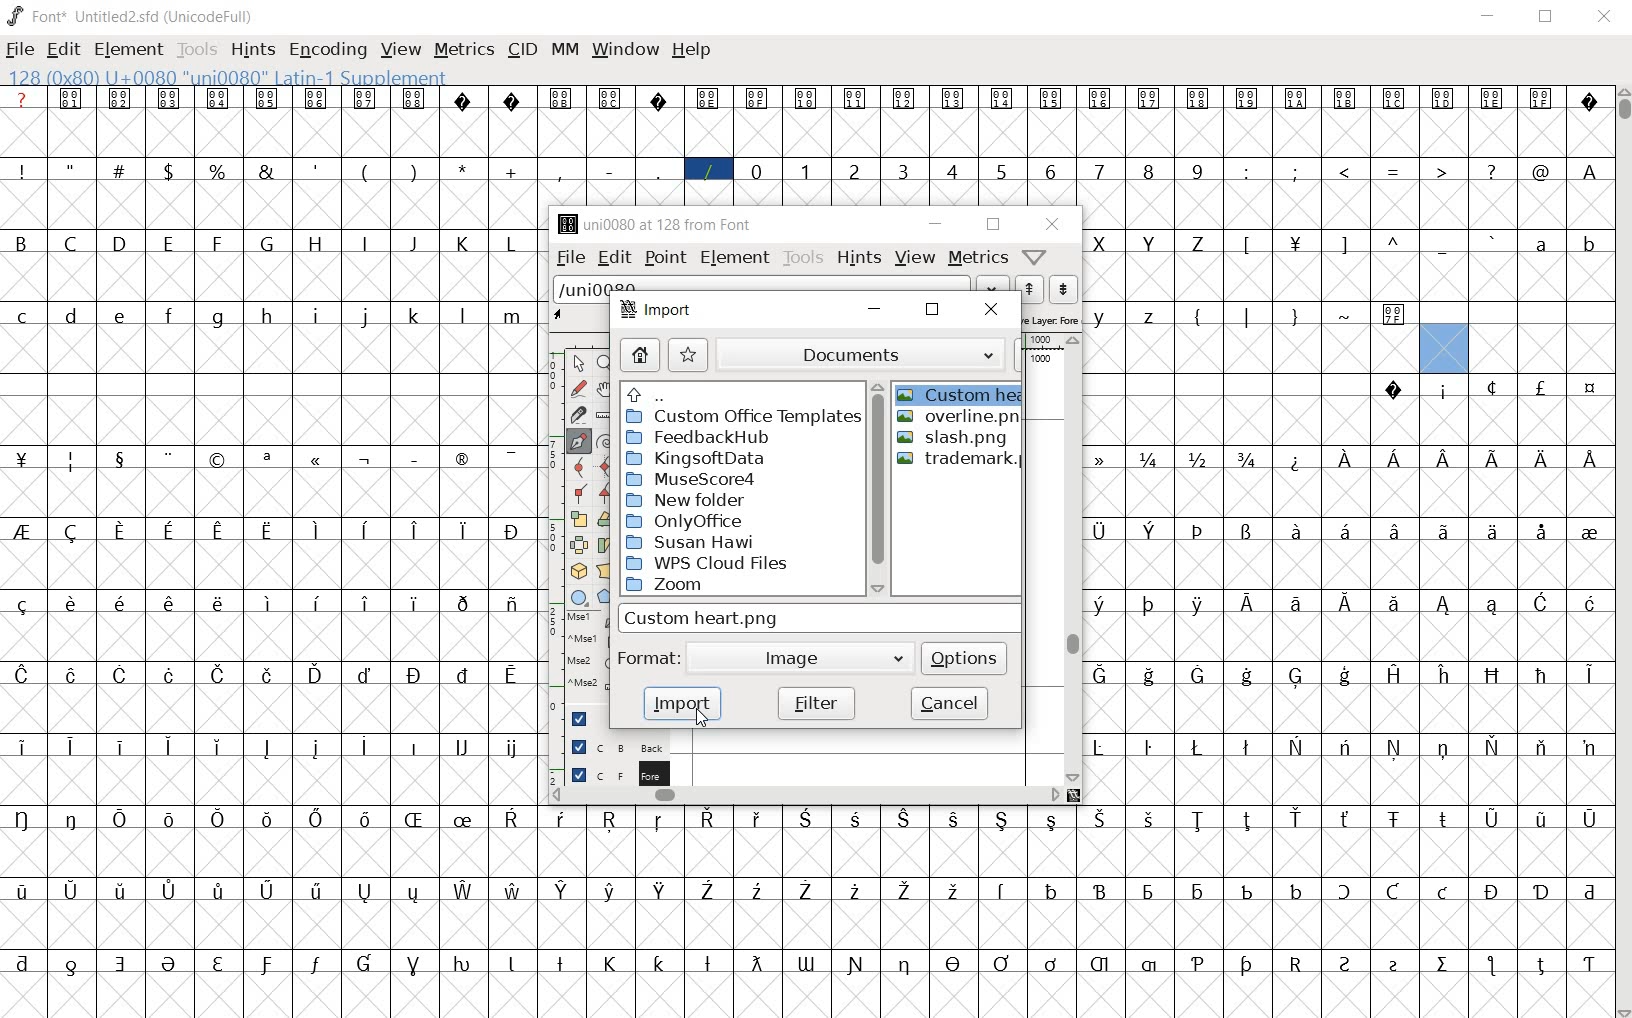  What do you see at coordinates (953, 98) in the screenshot?
I see `glyph` at bounding box center [953, 98].